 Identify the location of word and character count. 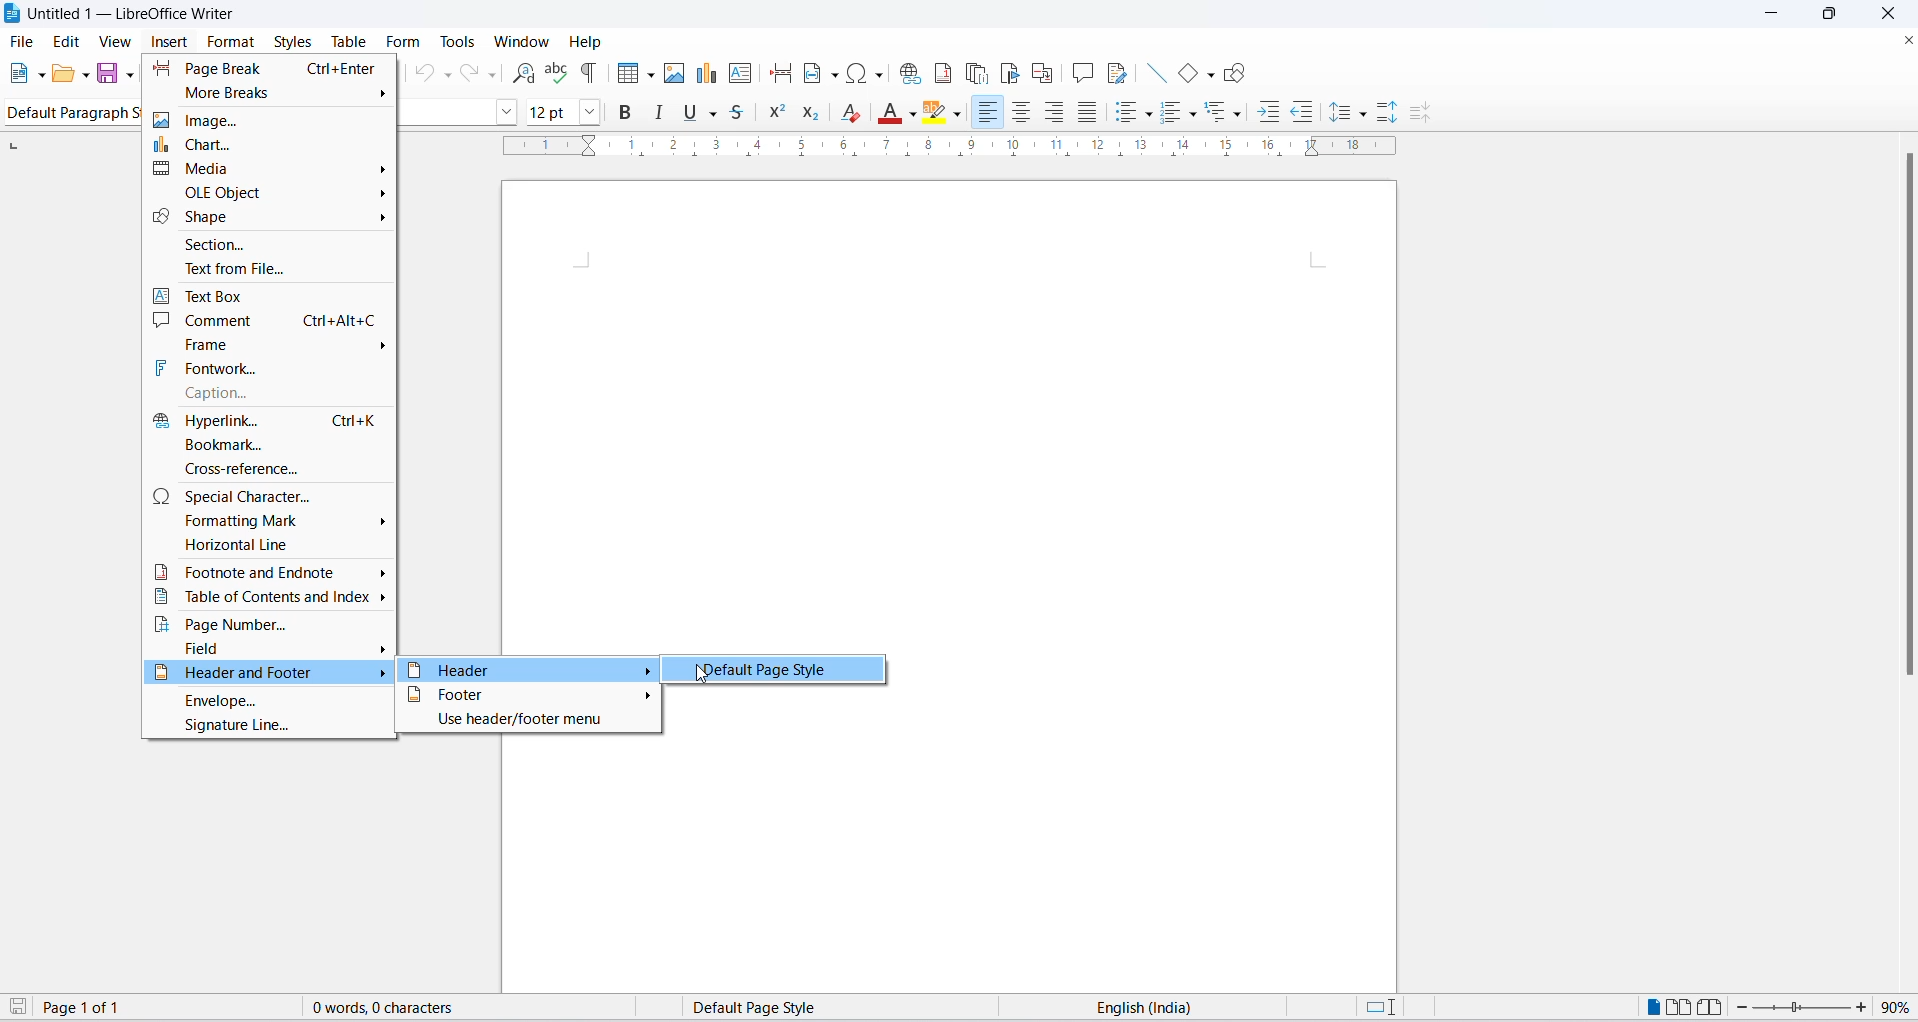
(393, 1007).